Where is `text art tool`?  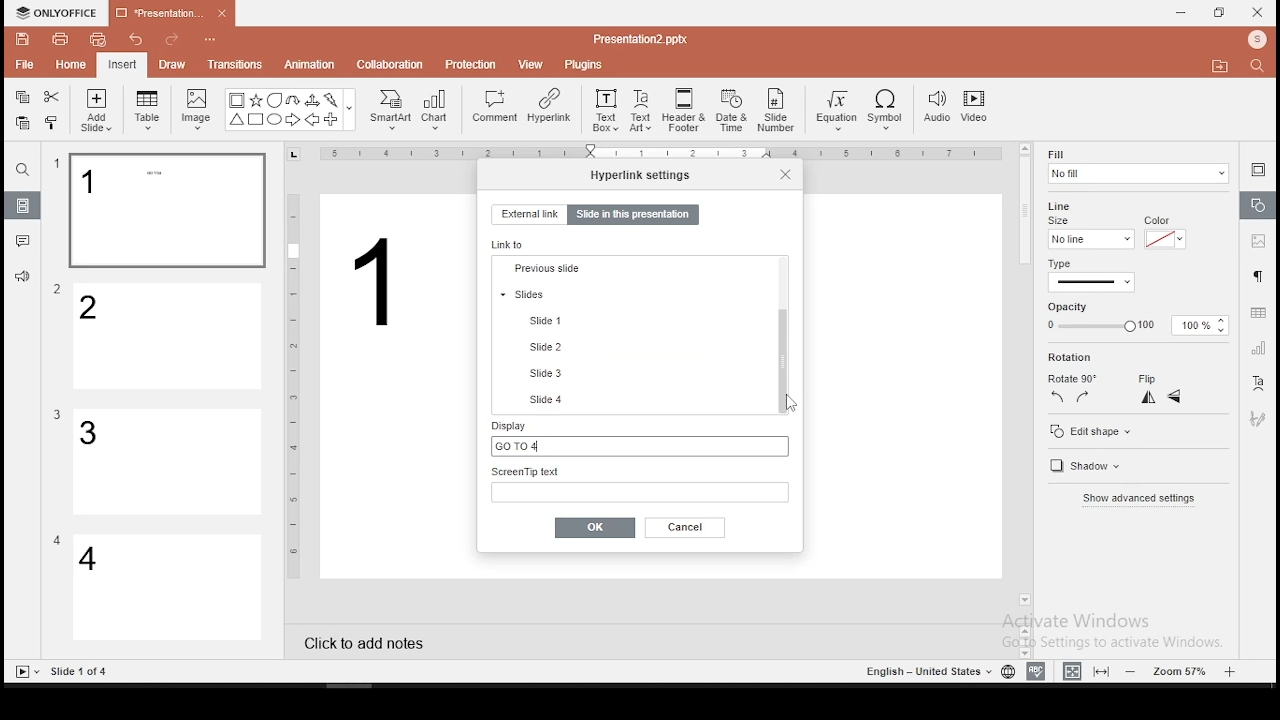
text art tool is located at coordinates (1257, 384).